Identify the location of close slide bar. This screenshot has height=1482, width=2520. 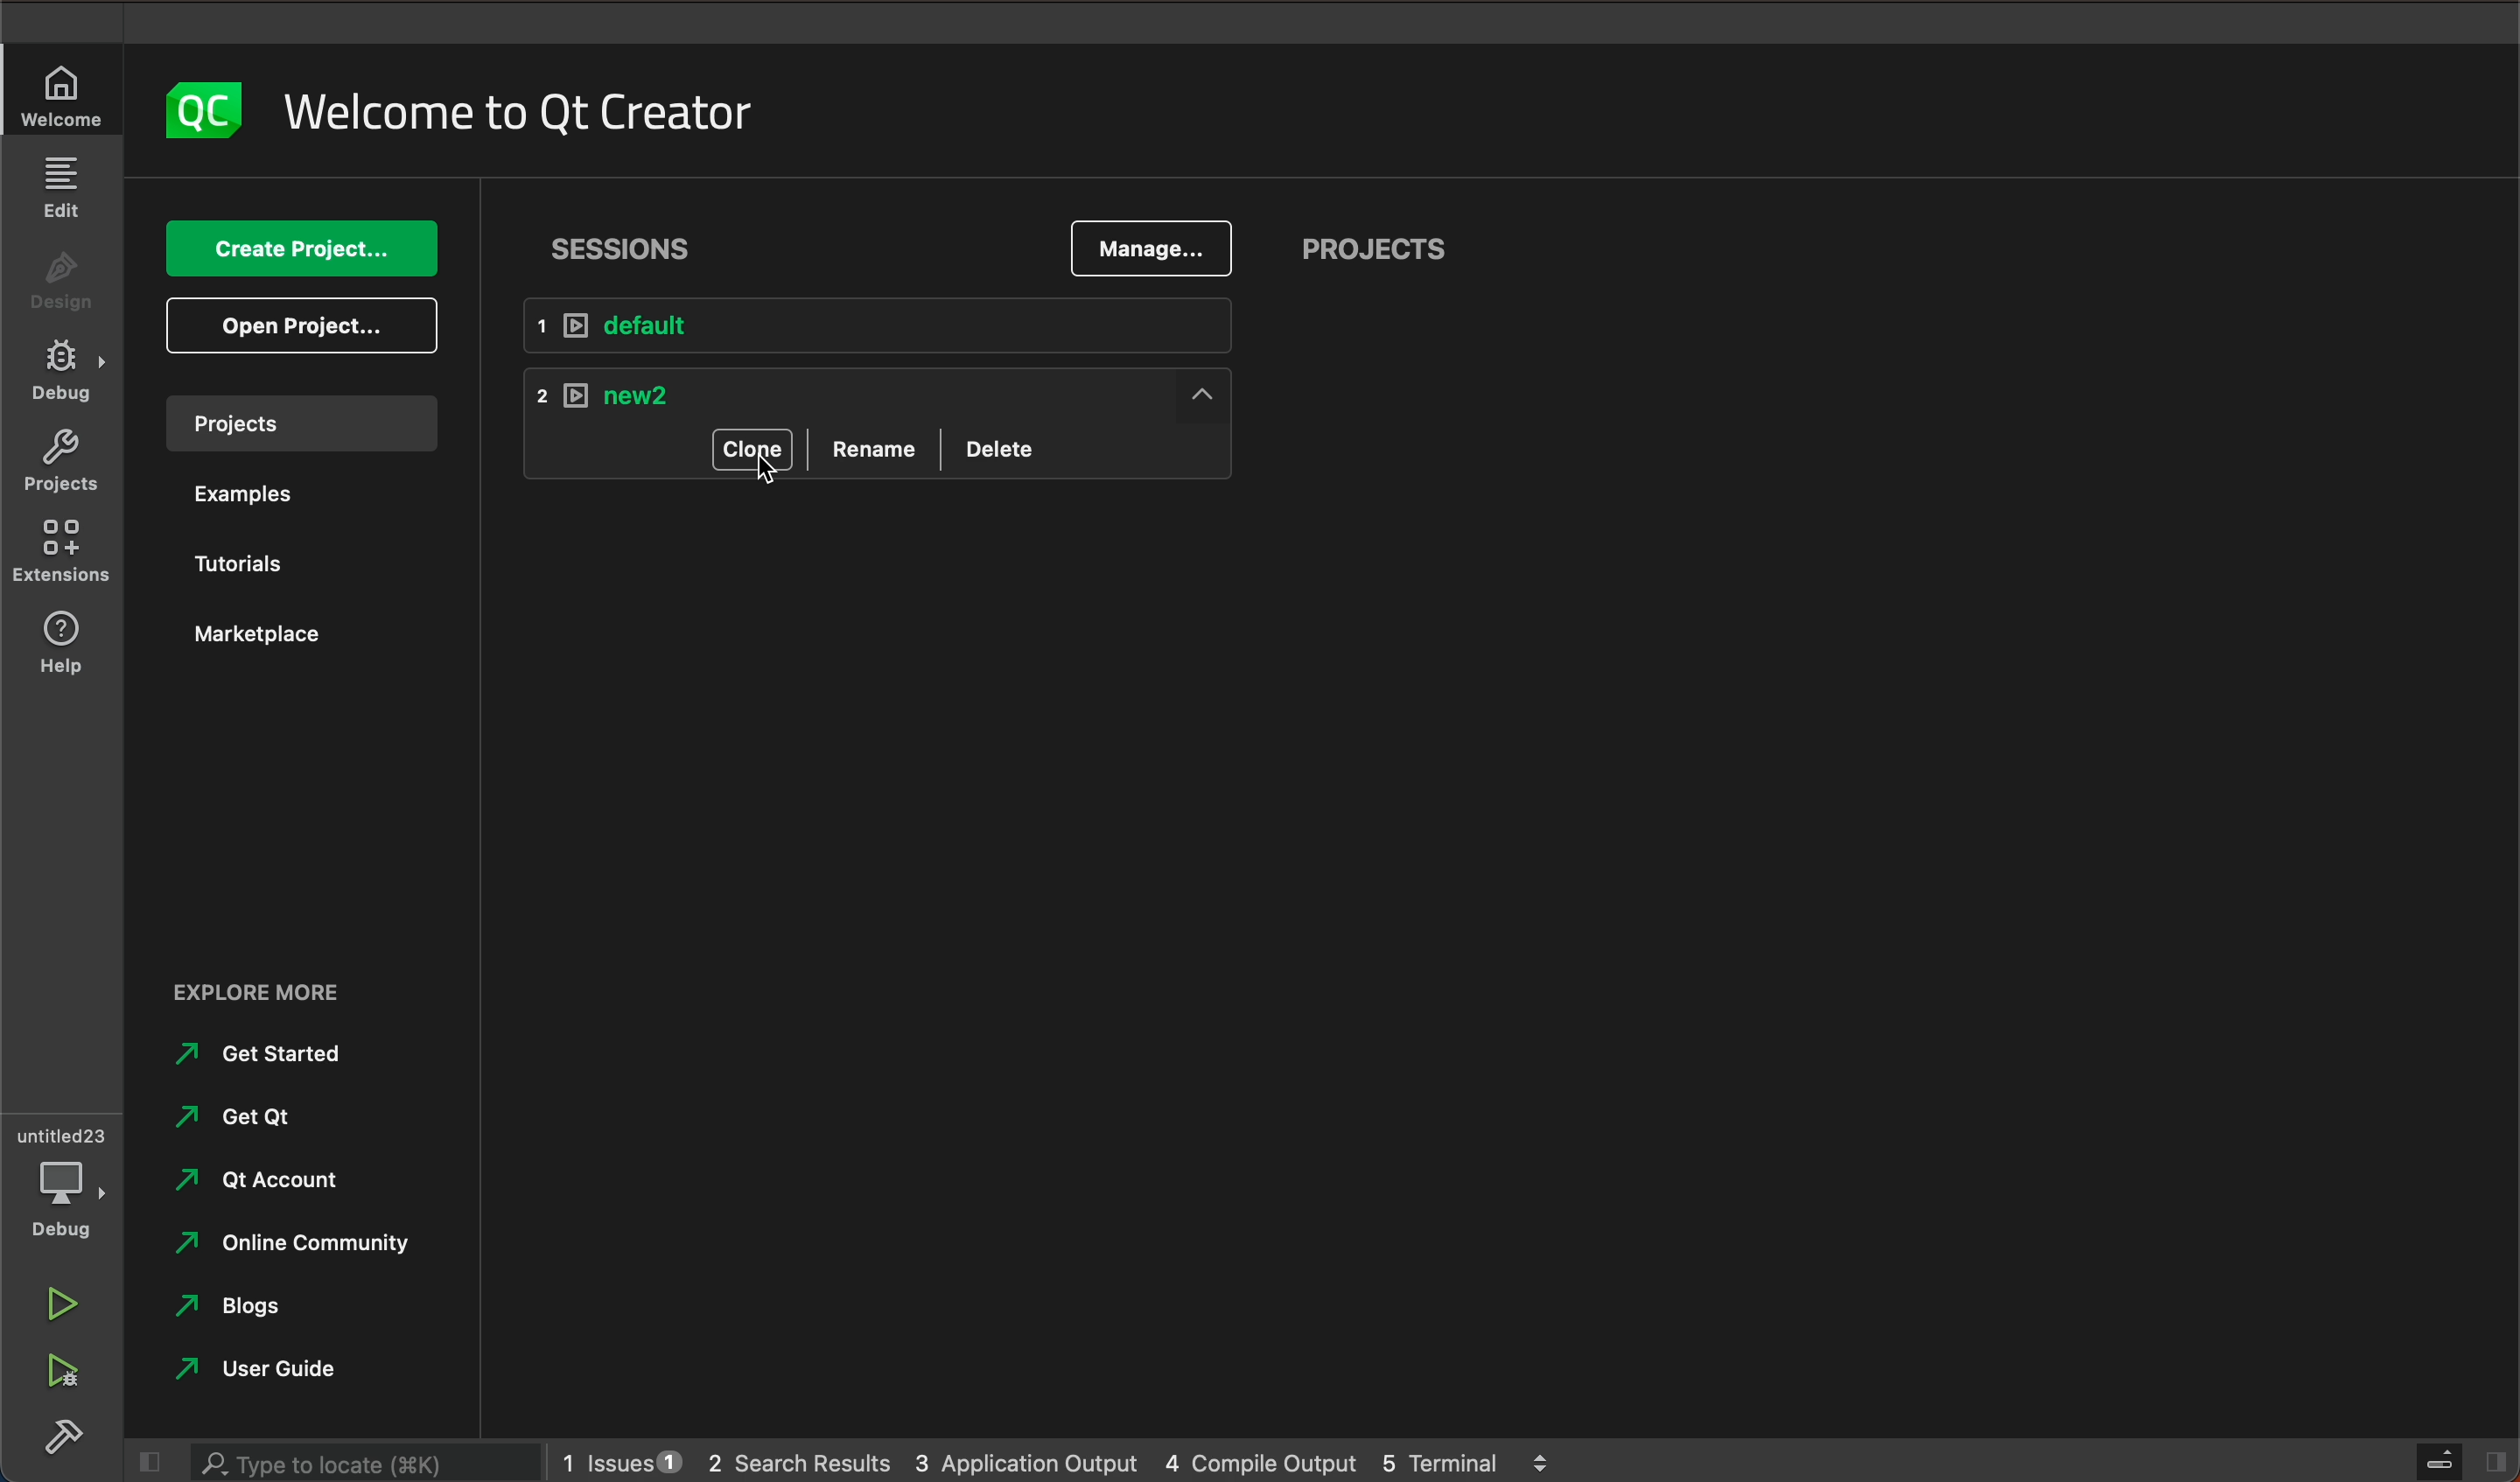
(147, 1460).